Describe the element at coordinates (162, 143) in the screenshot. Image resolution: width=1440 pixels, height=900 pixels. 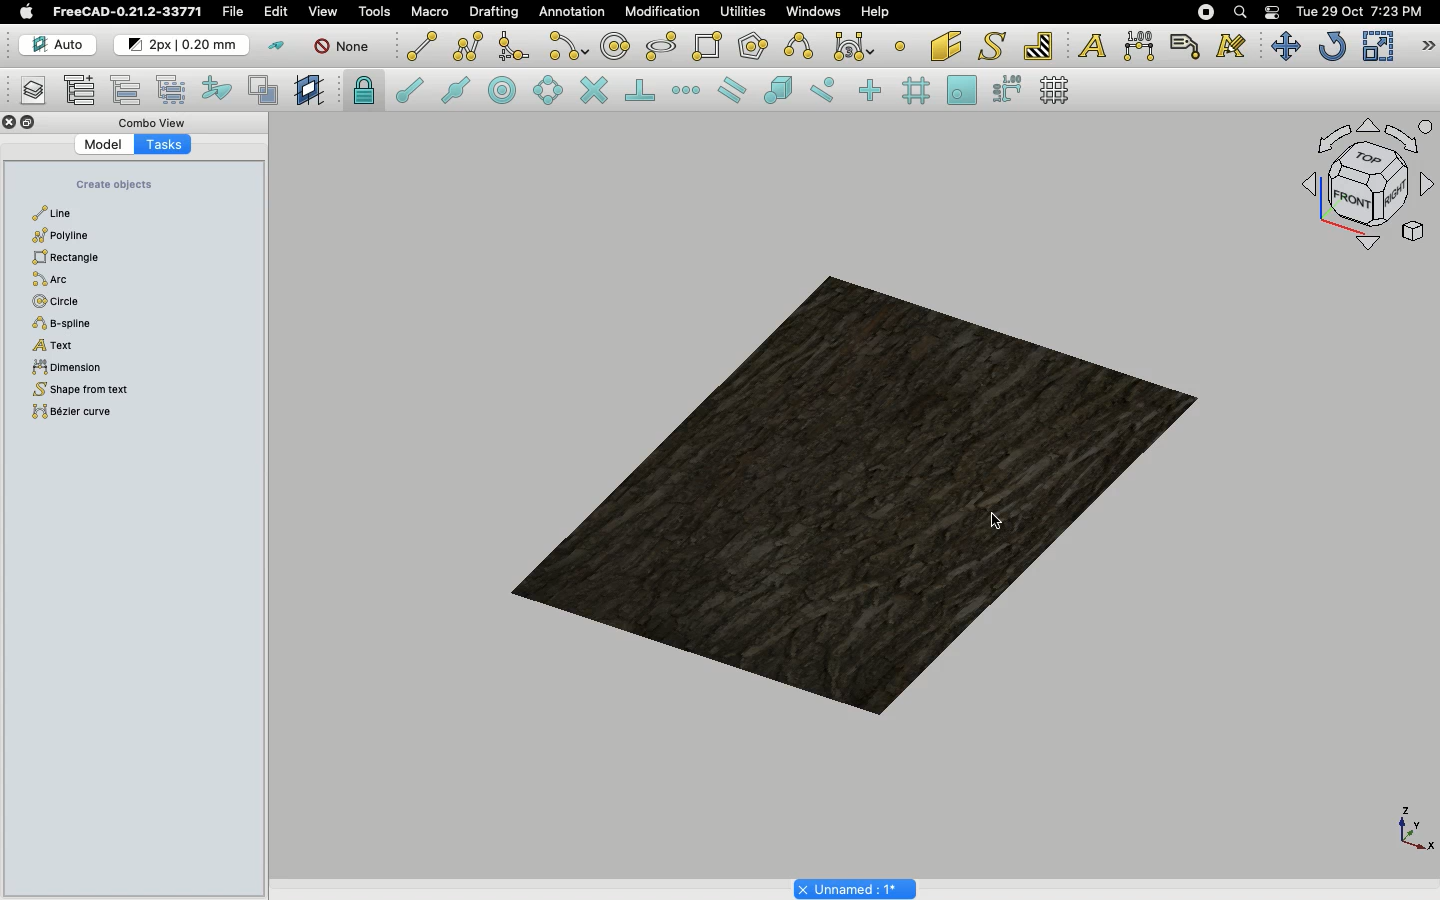
I see `Tasks` at that location.